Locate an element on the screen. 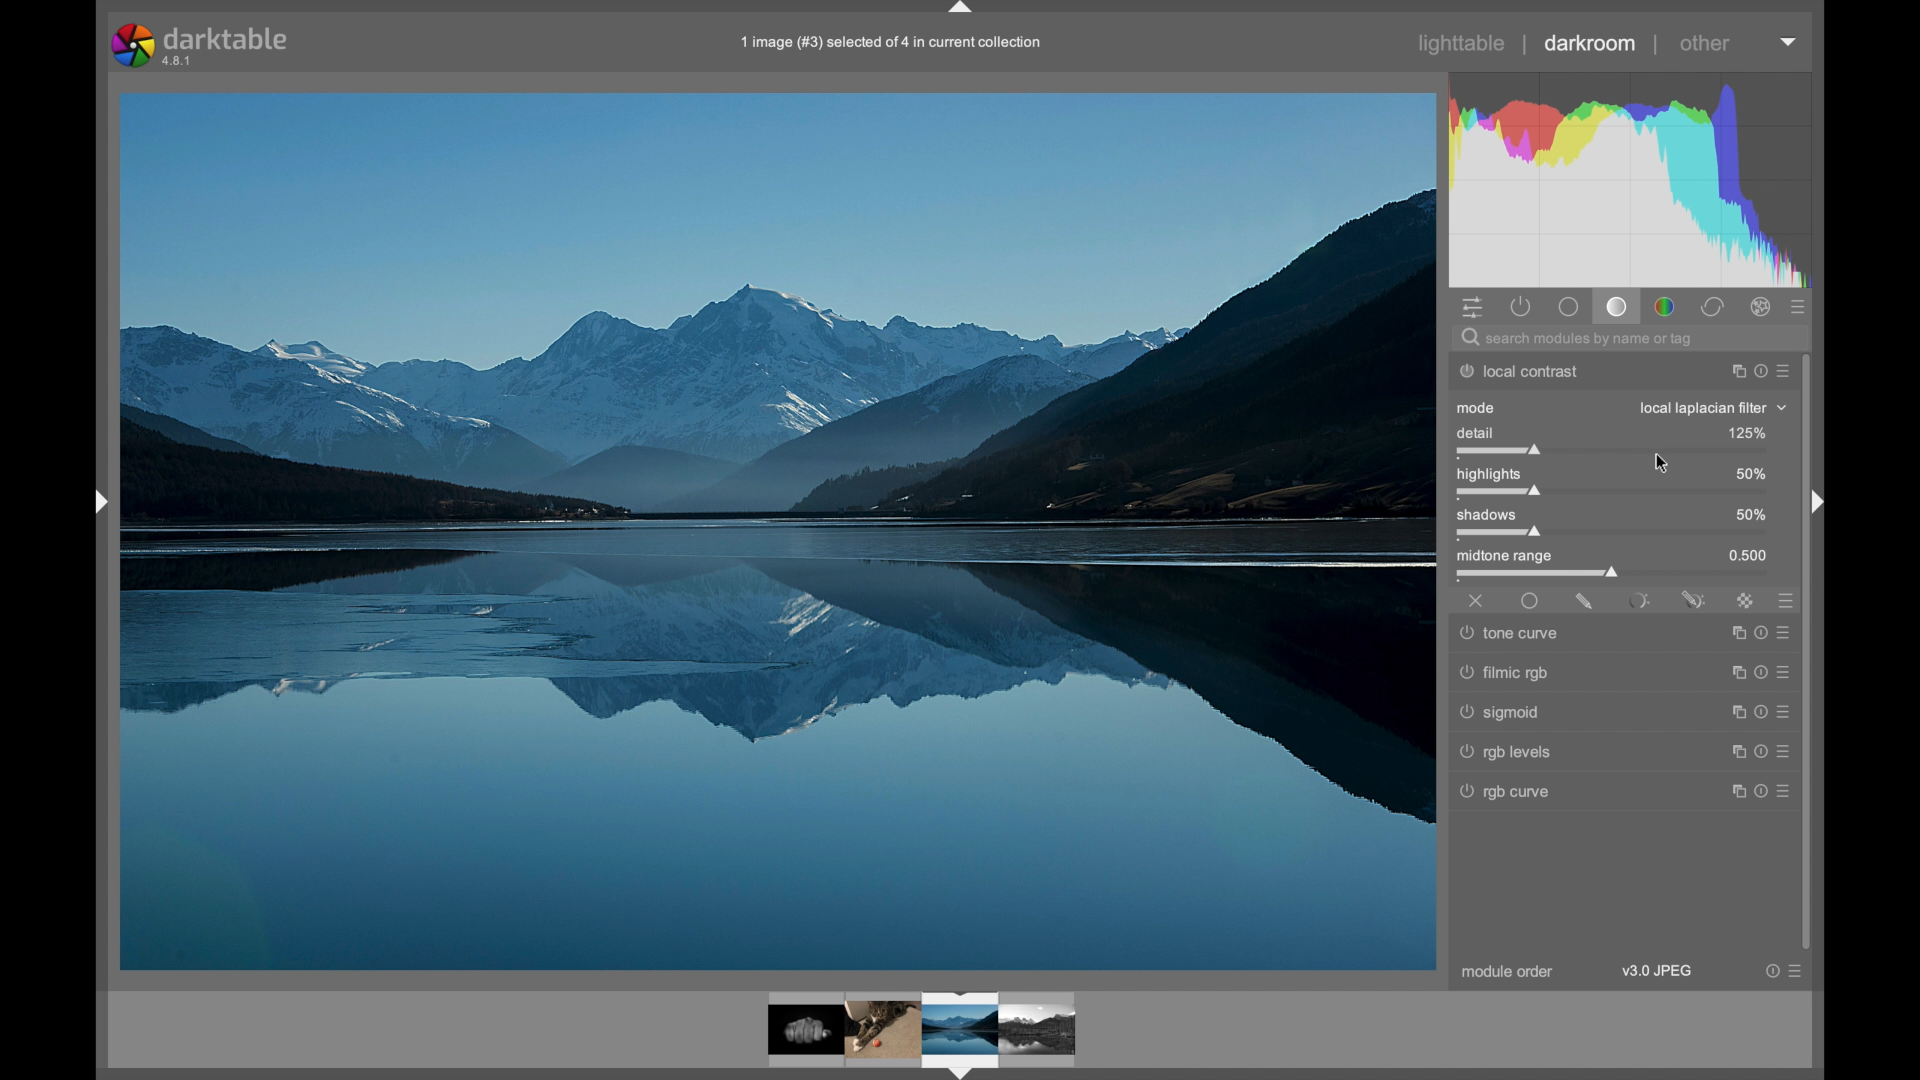  base is located at coordinates (1568, 307).